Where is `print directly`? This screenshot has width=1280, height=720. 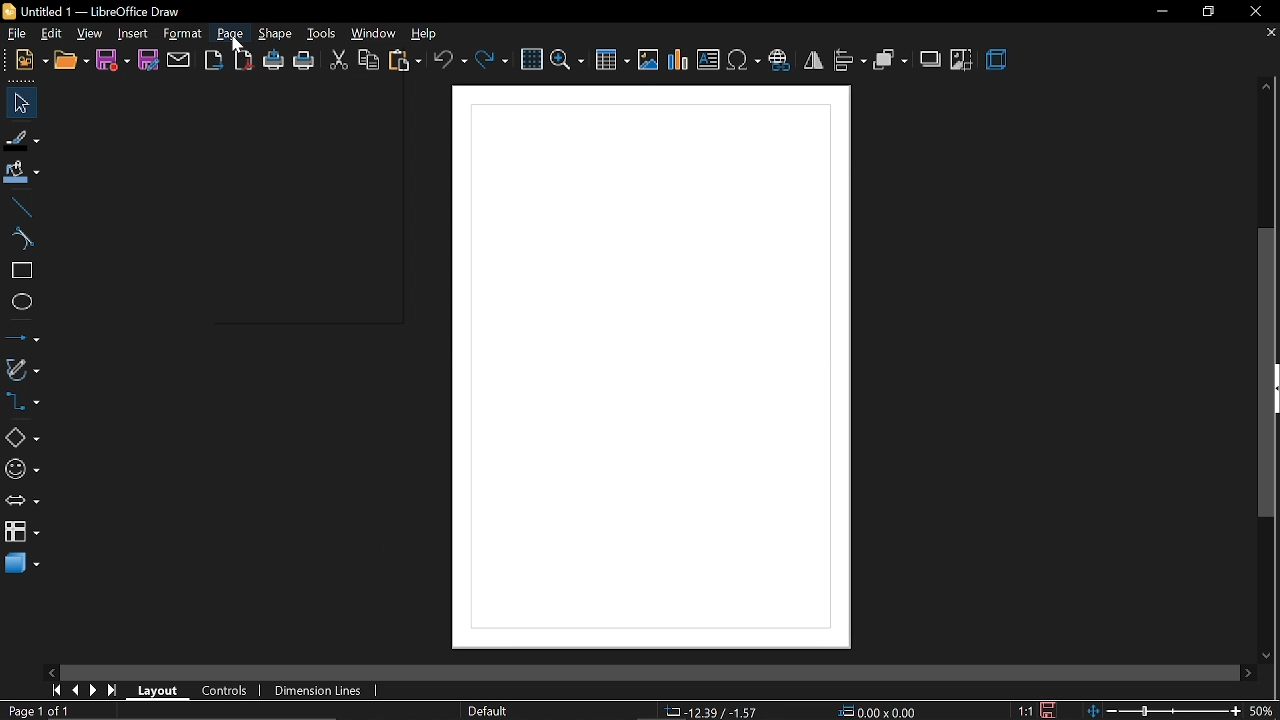
print directly is located at coordinates (273, 59).